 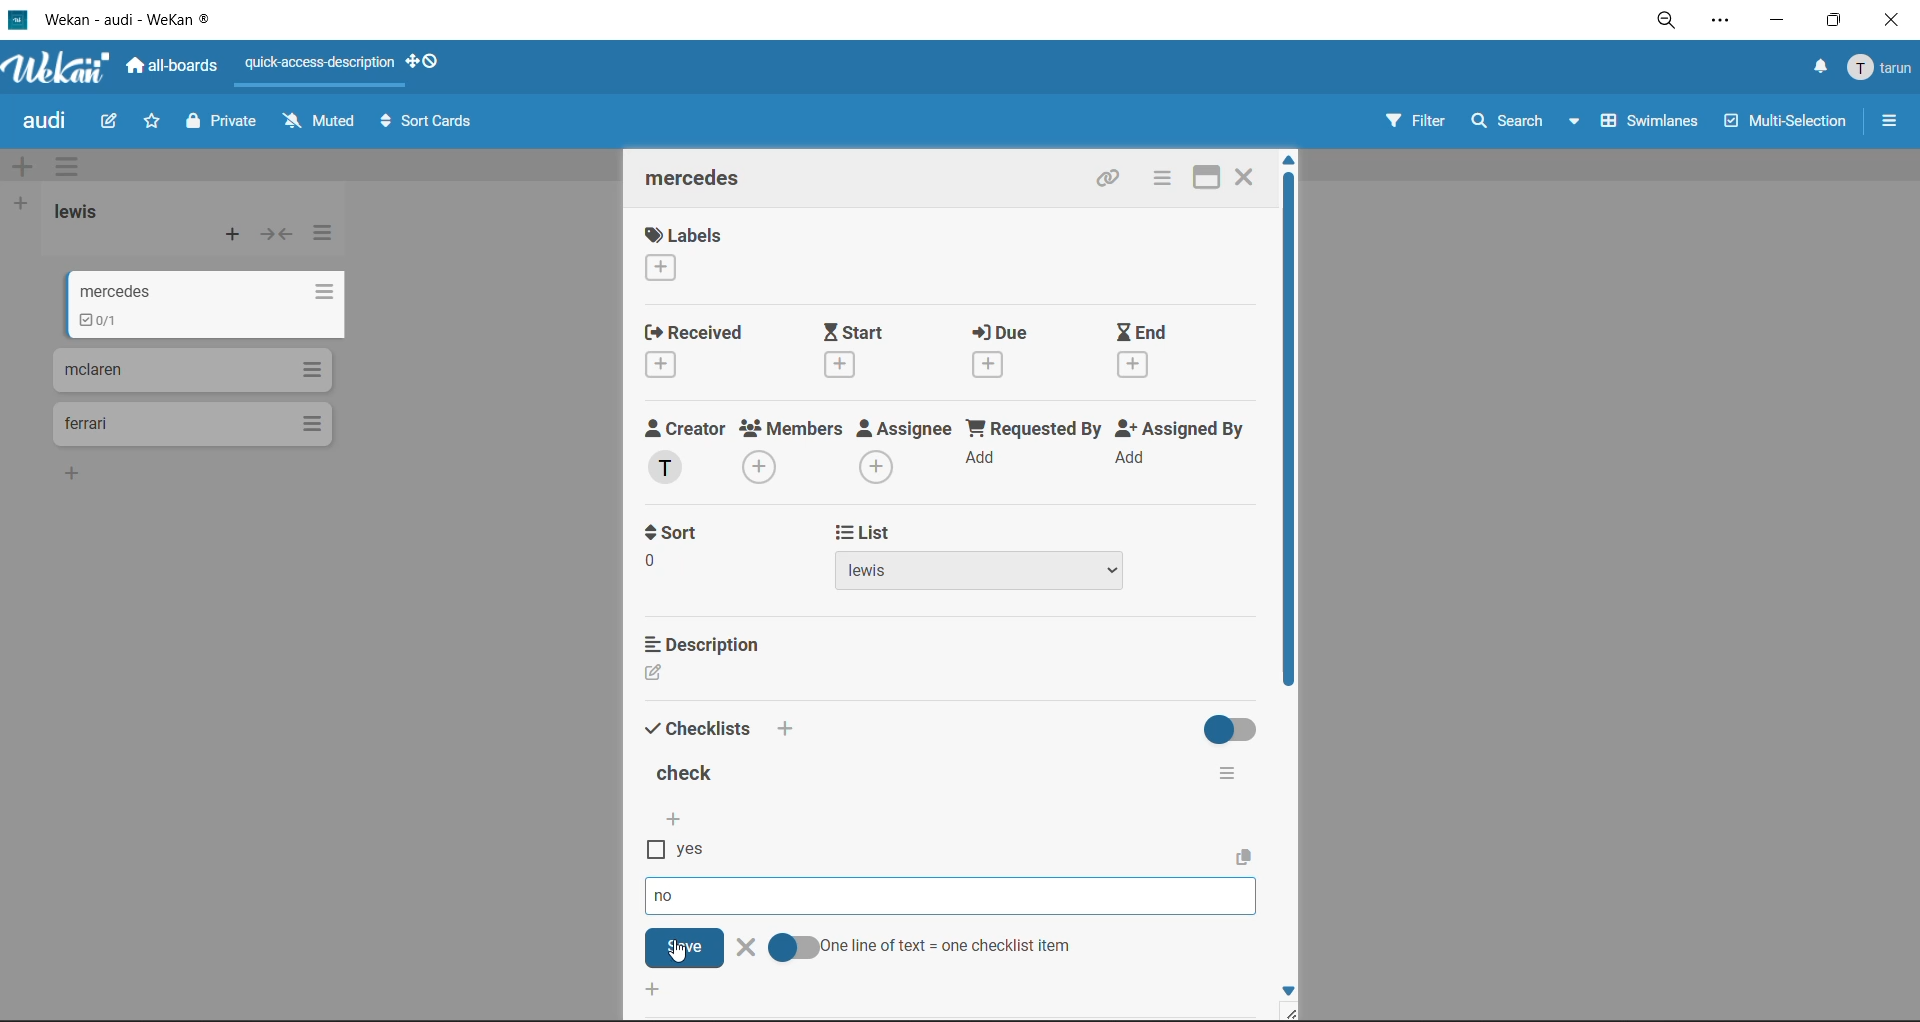 I want to click on checklist option, so click(x=672, y=898).